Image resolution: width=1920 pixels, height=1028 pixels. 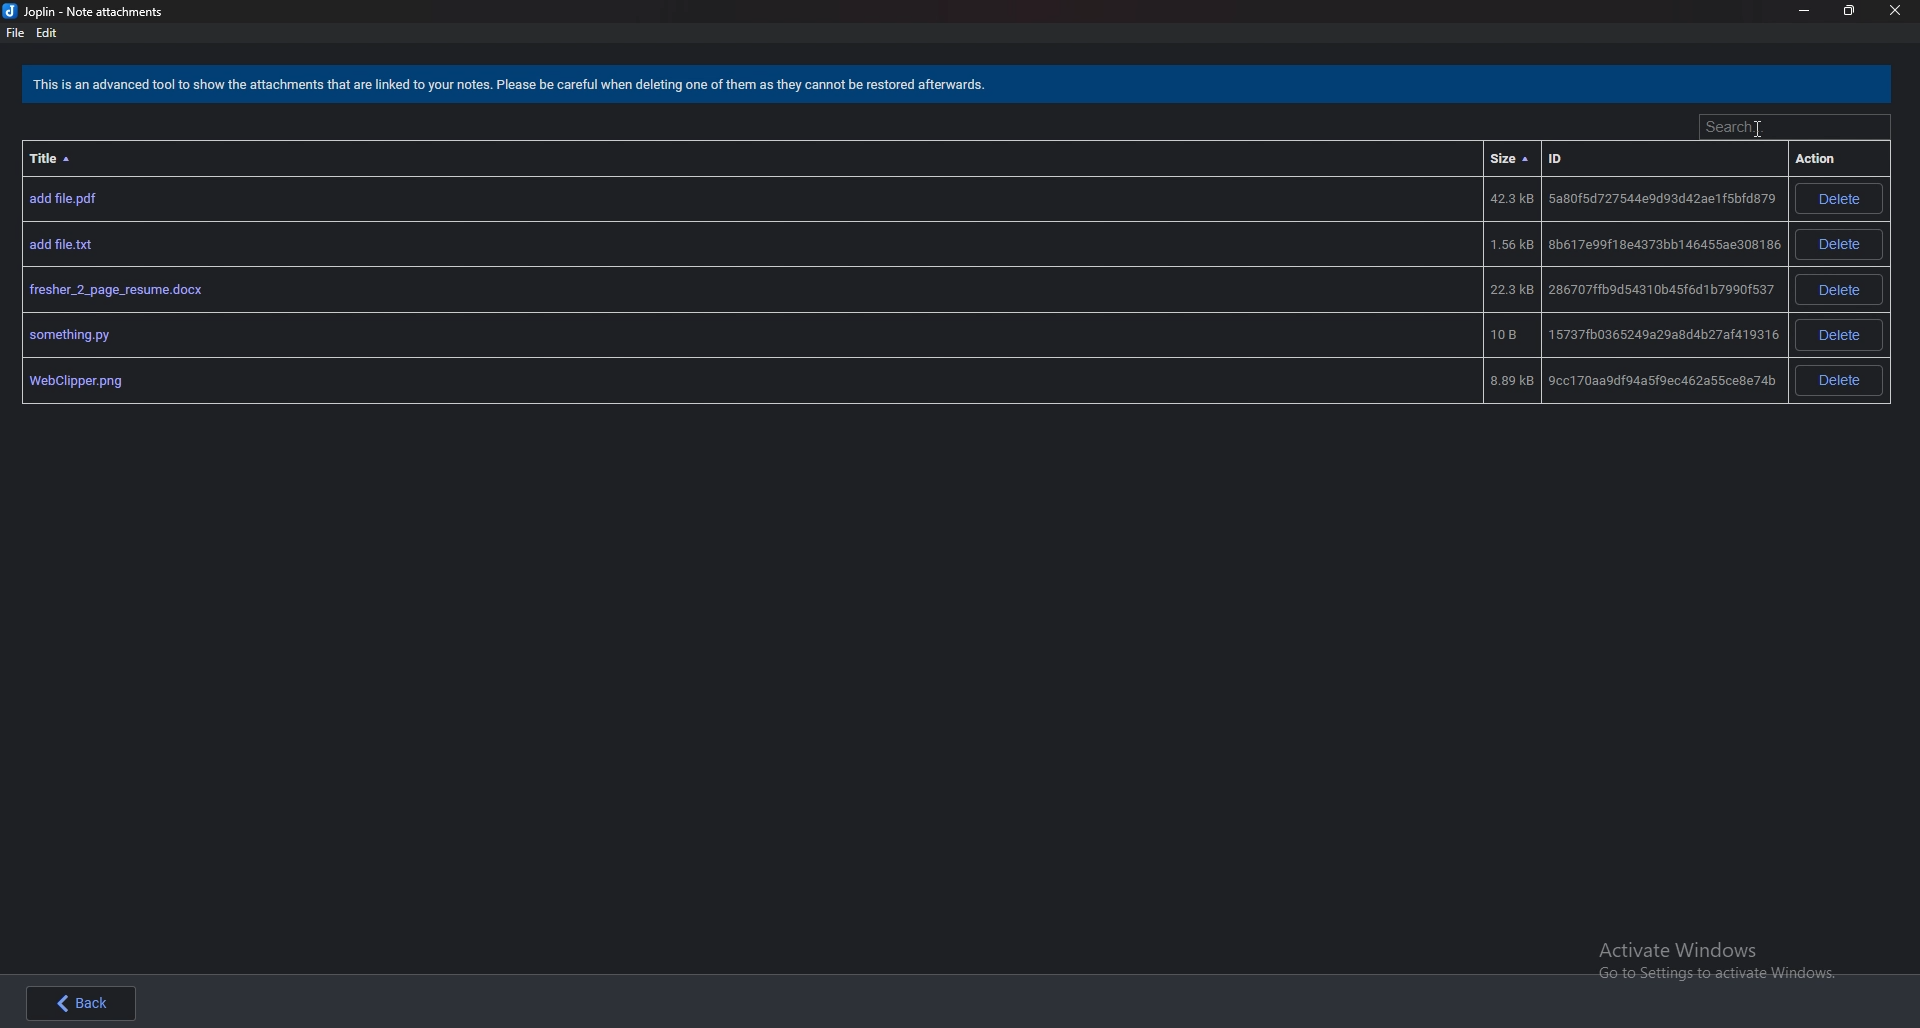 I want to click on attachment, so click(x=900, y=290).